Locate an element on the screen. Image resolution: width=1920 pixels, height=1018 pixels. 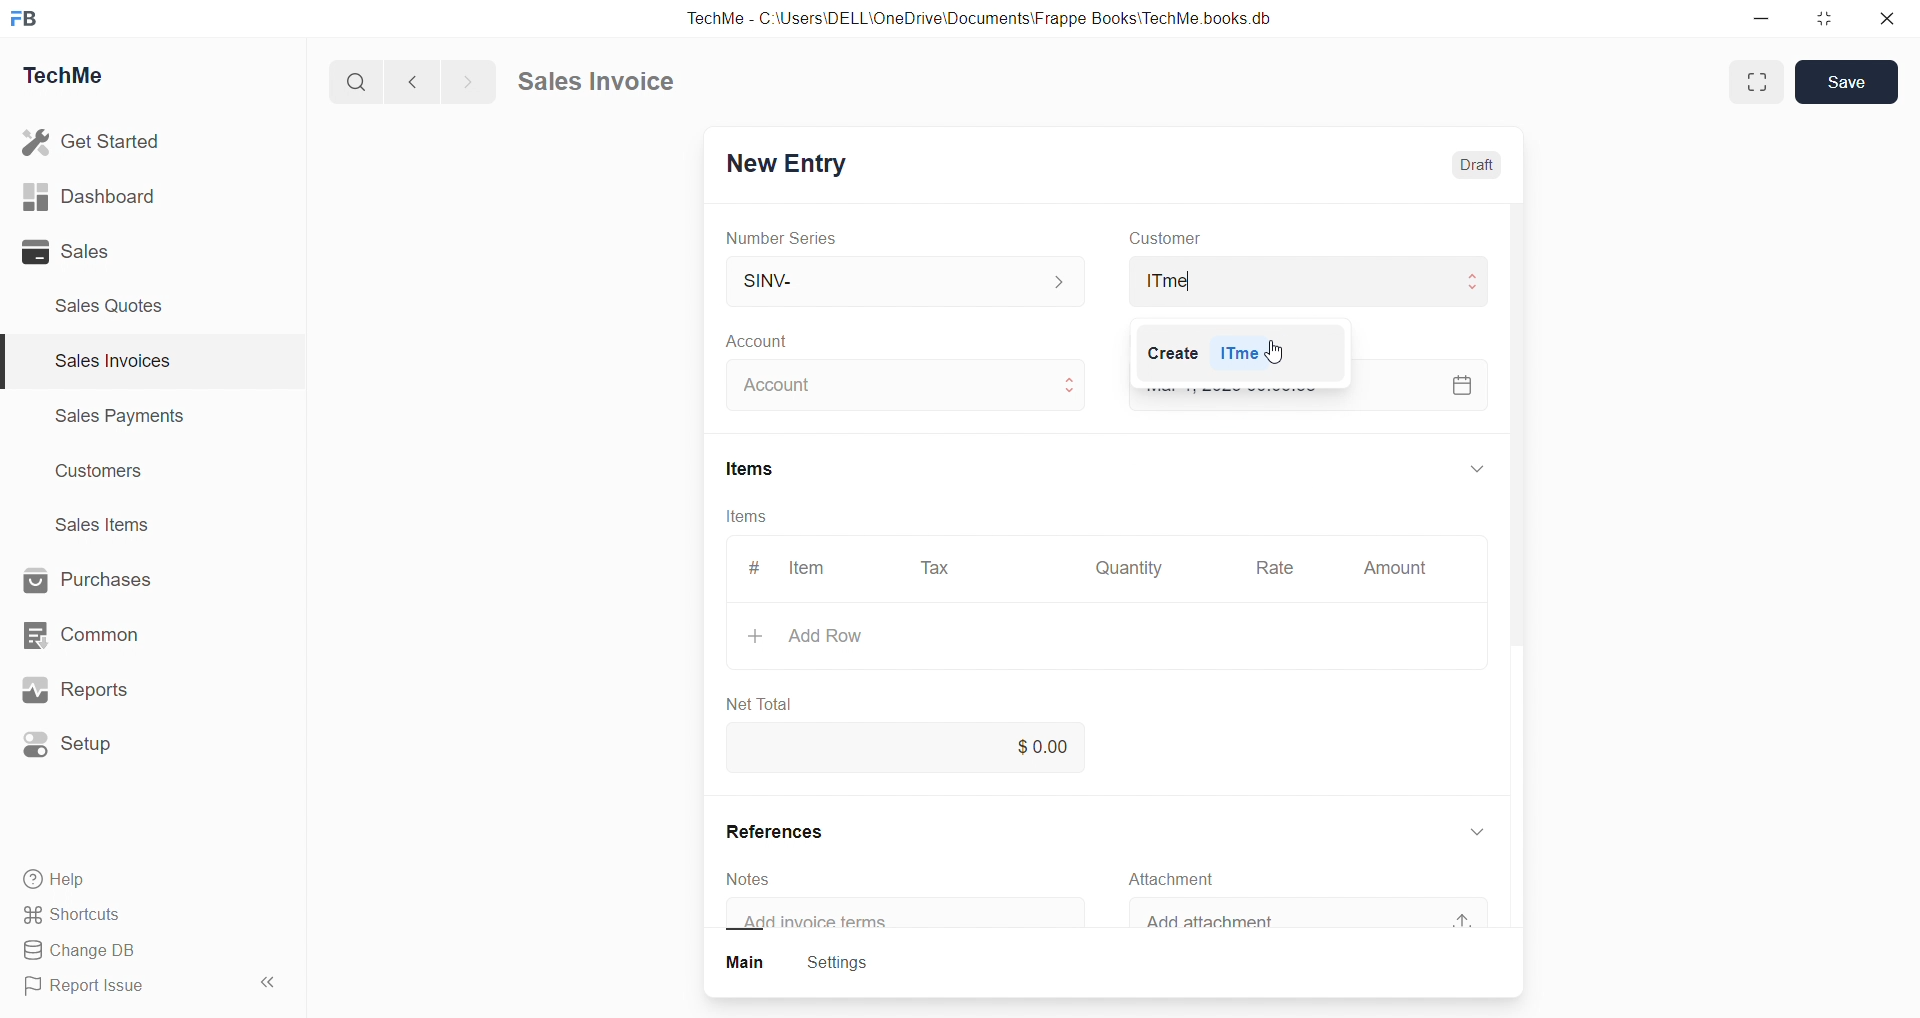
Calendar is located at coordinates (1460, 383).